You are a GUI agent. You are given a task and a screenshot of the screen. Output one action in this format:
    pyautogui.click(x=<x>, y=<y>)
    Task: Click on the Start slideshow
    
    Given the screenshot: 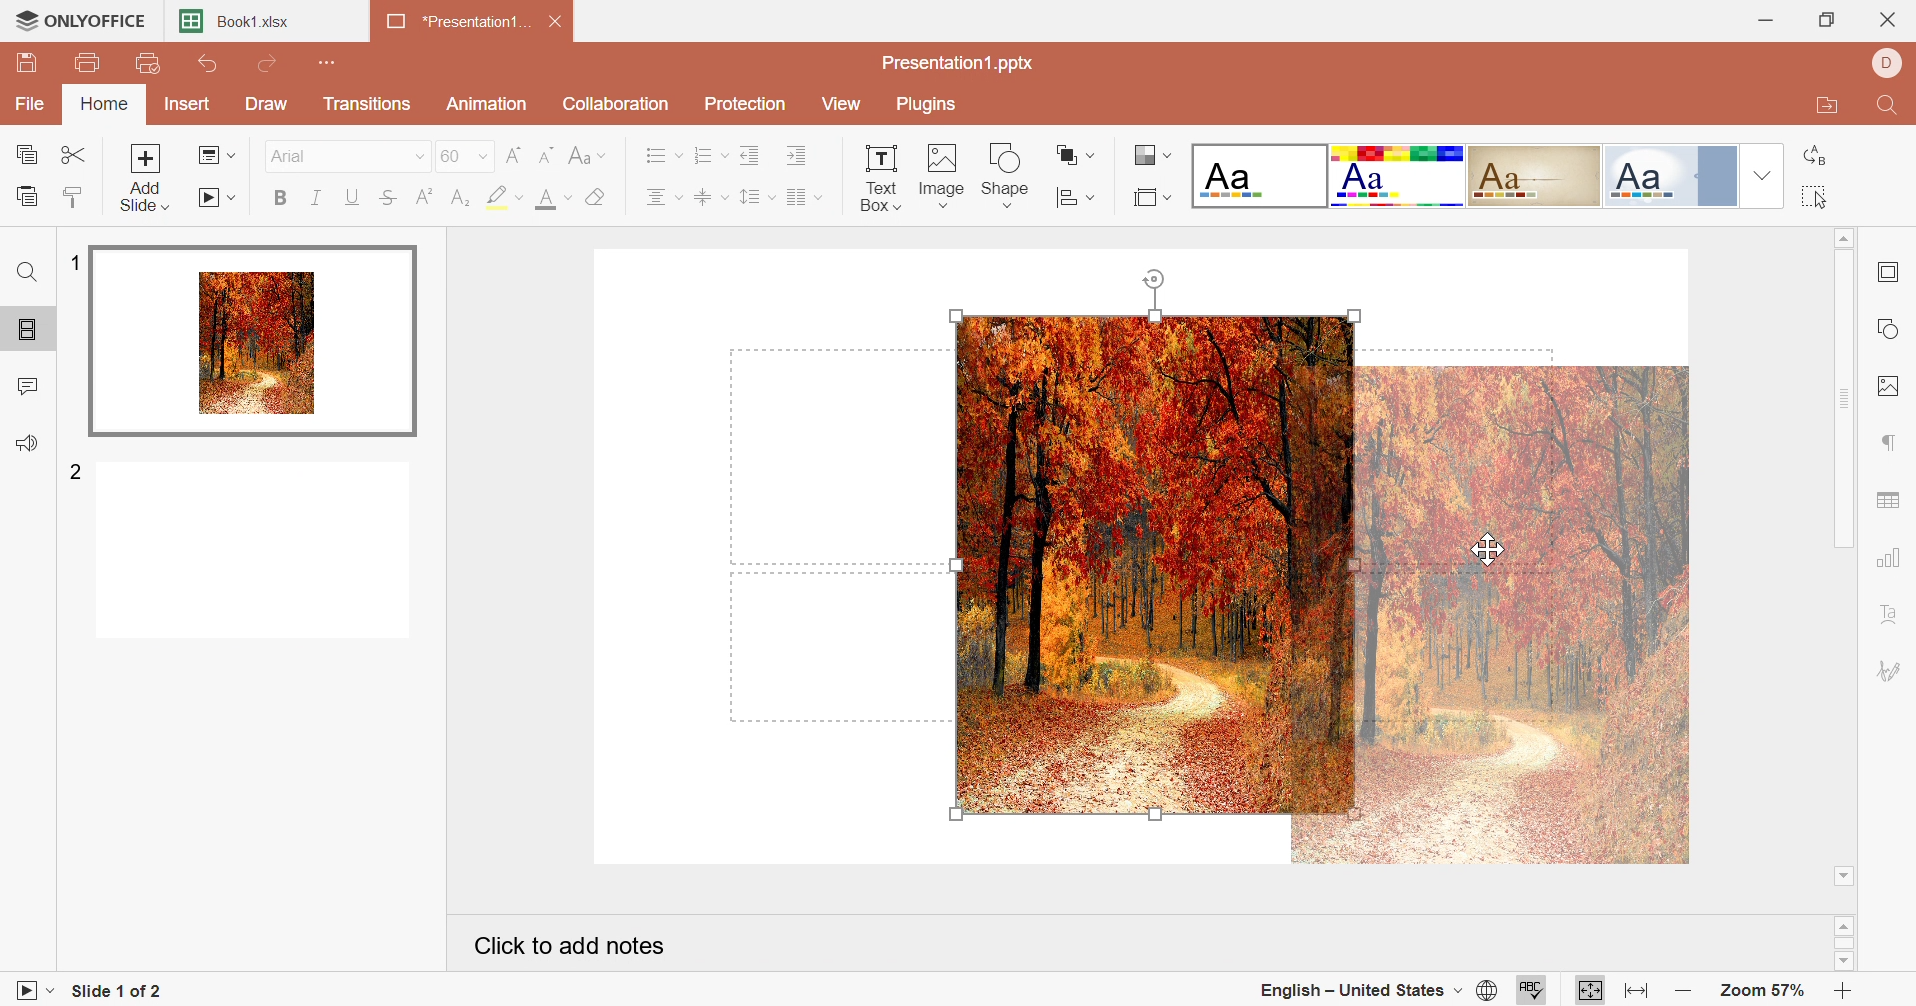 What is the action you would take?
    pyautogui.click(x=220, y=198)
    